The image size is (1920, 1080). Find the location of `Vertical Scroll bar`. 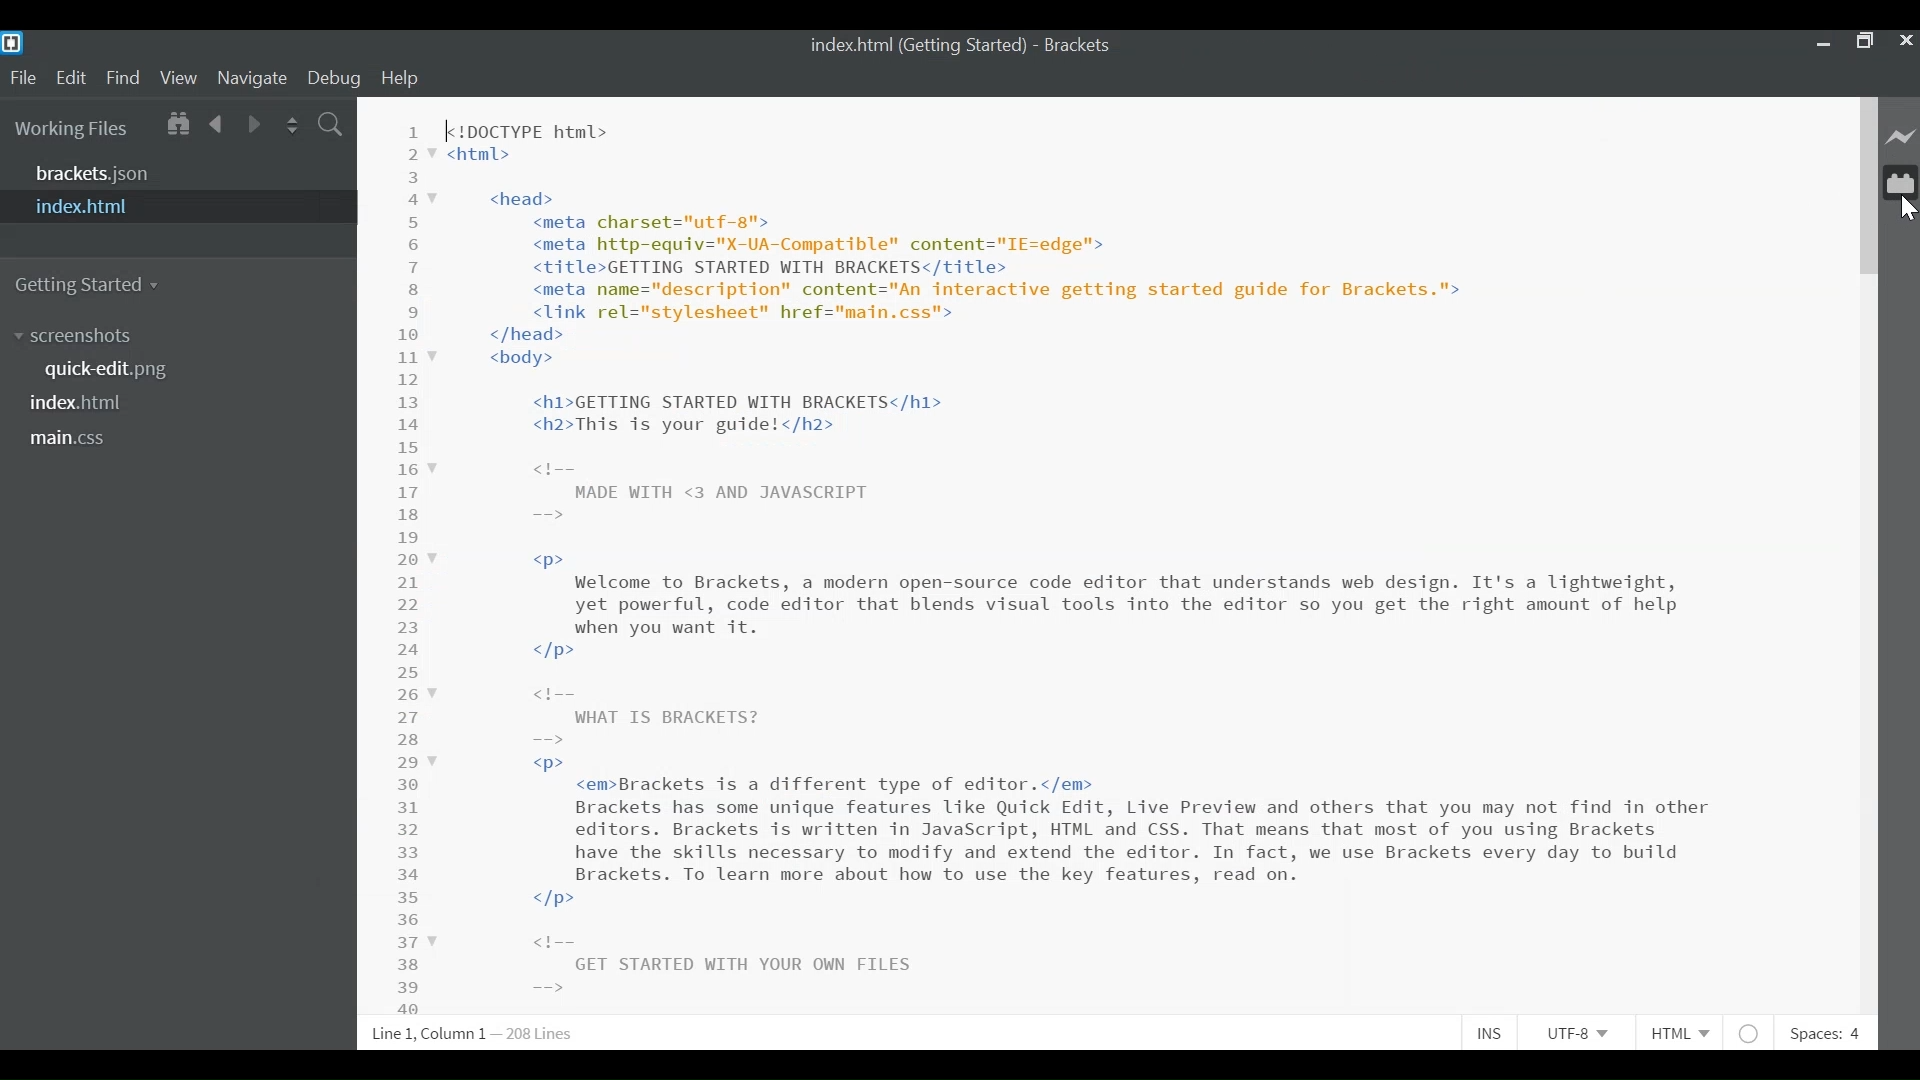

Vertical Scroll bar is located at coordinates (1864, 188).